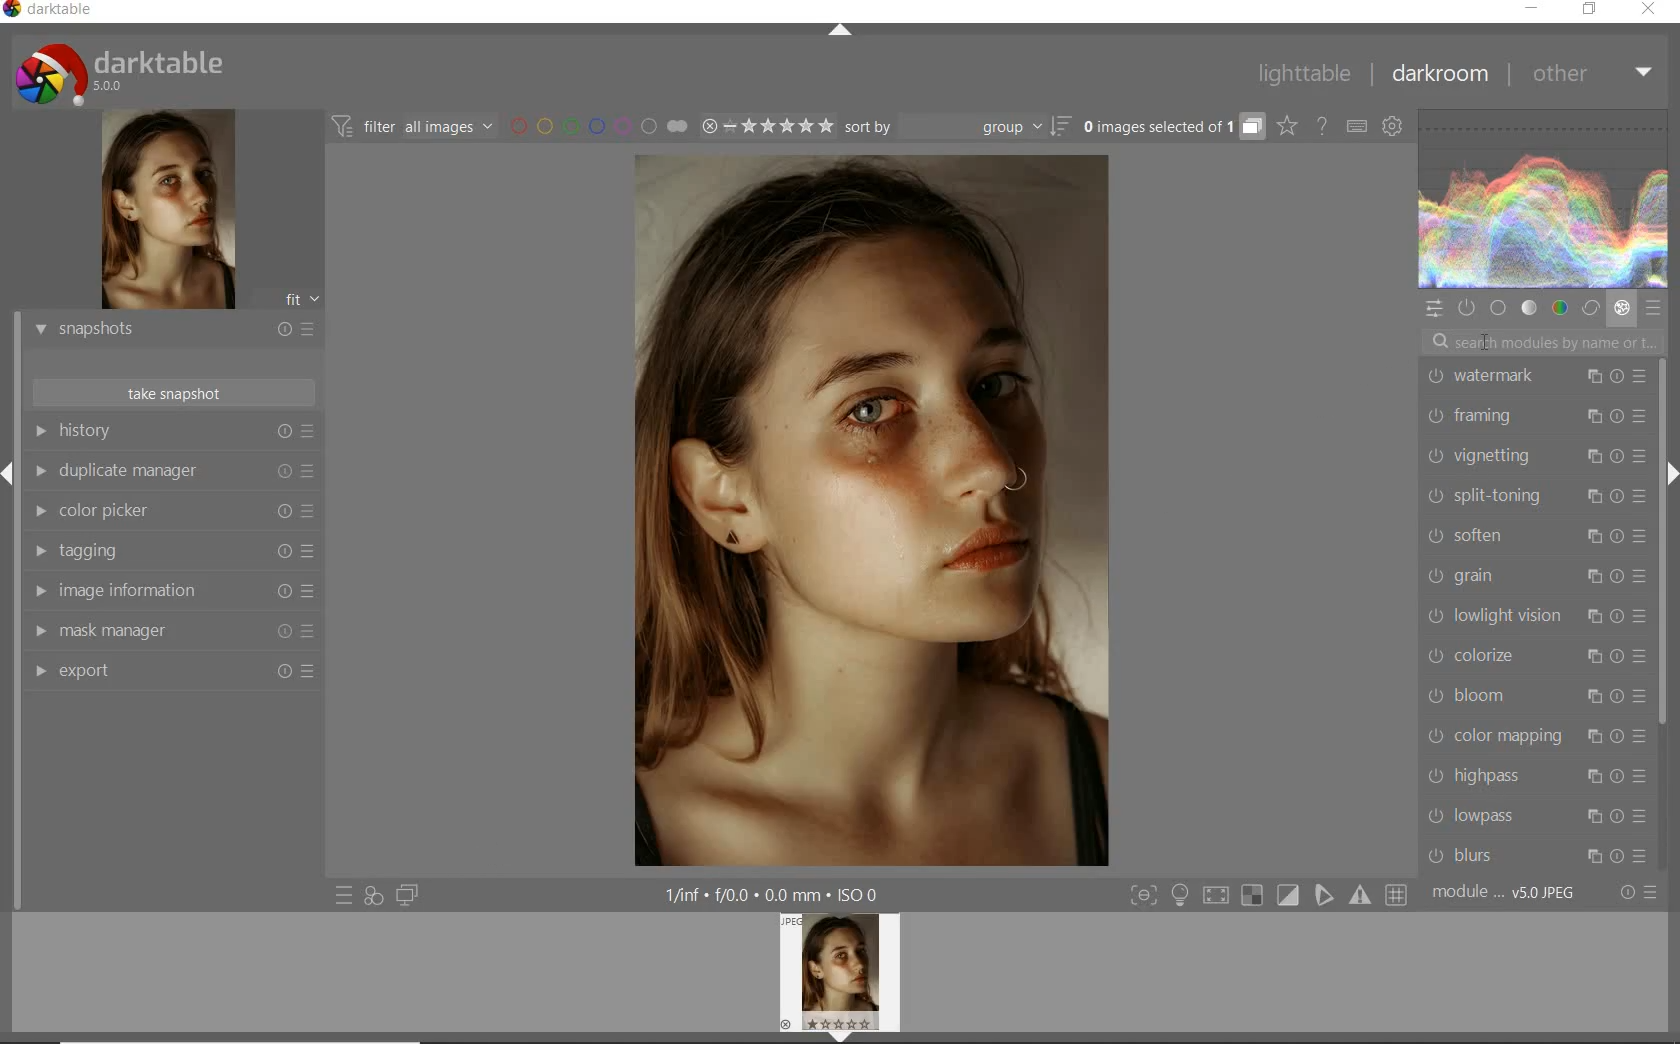 This screenshot has height=1044, width=1680. Describe the element at coordinates (1533, 735) in the screenshot. I see `color mapping` at that location.